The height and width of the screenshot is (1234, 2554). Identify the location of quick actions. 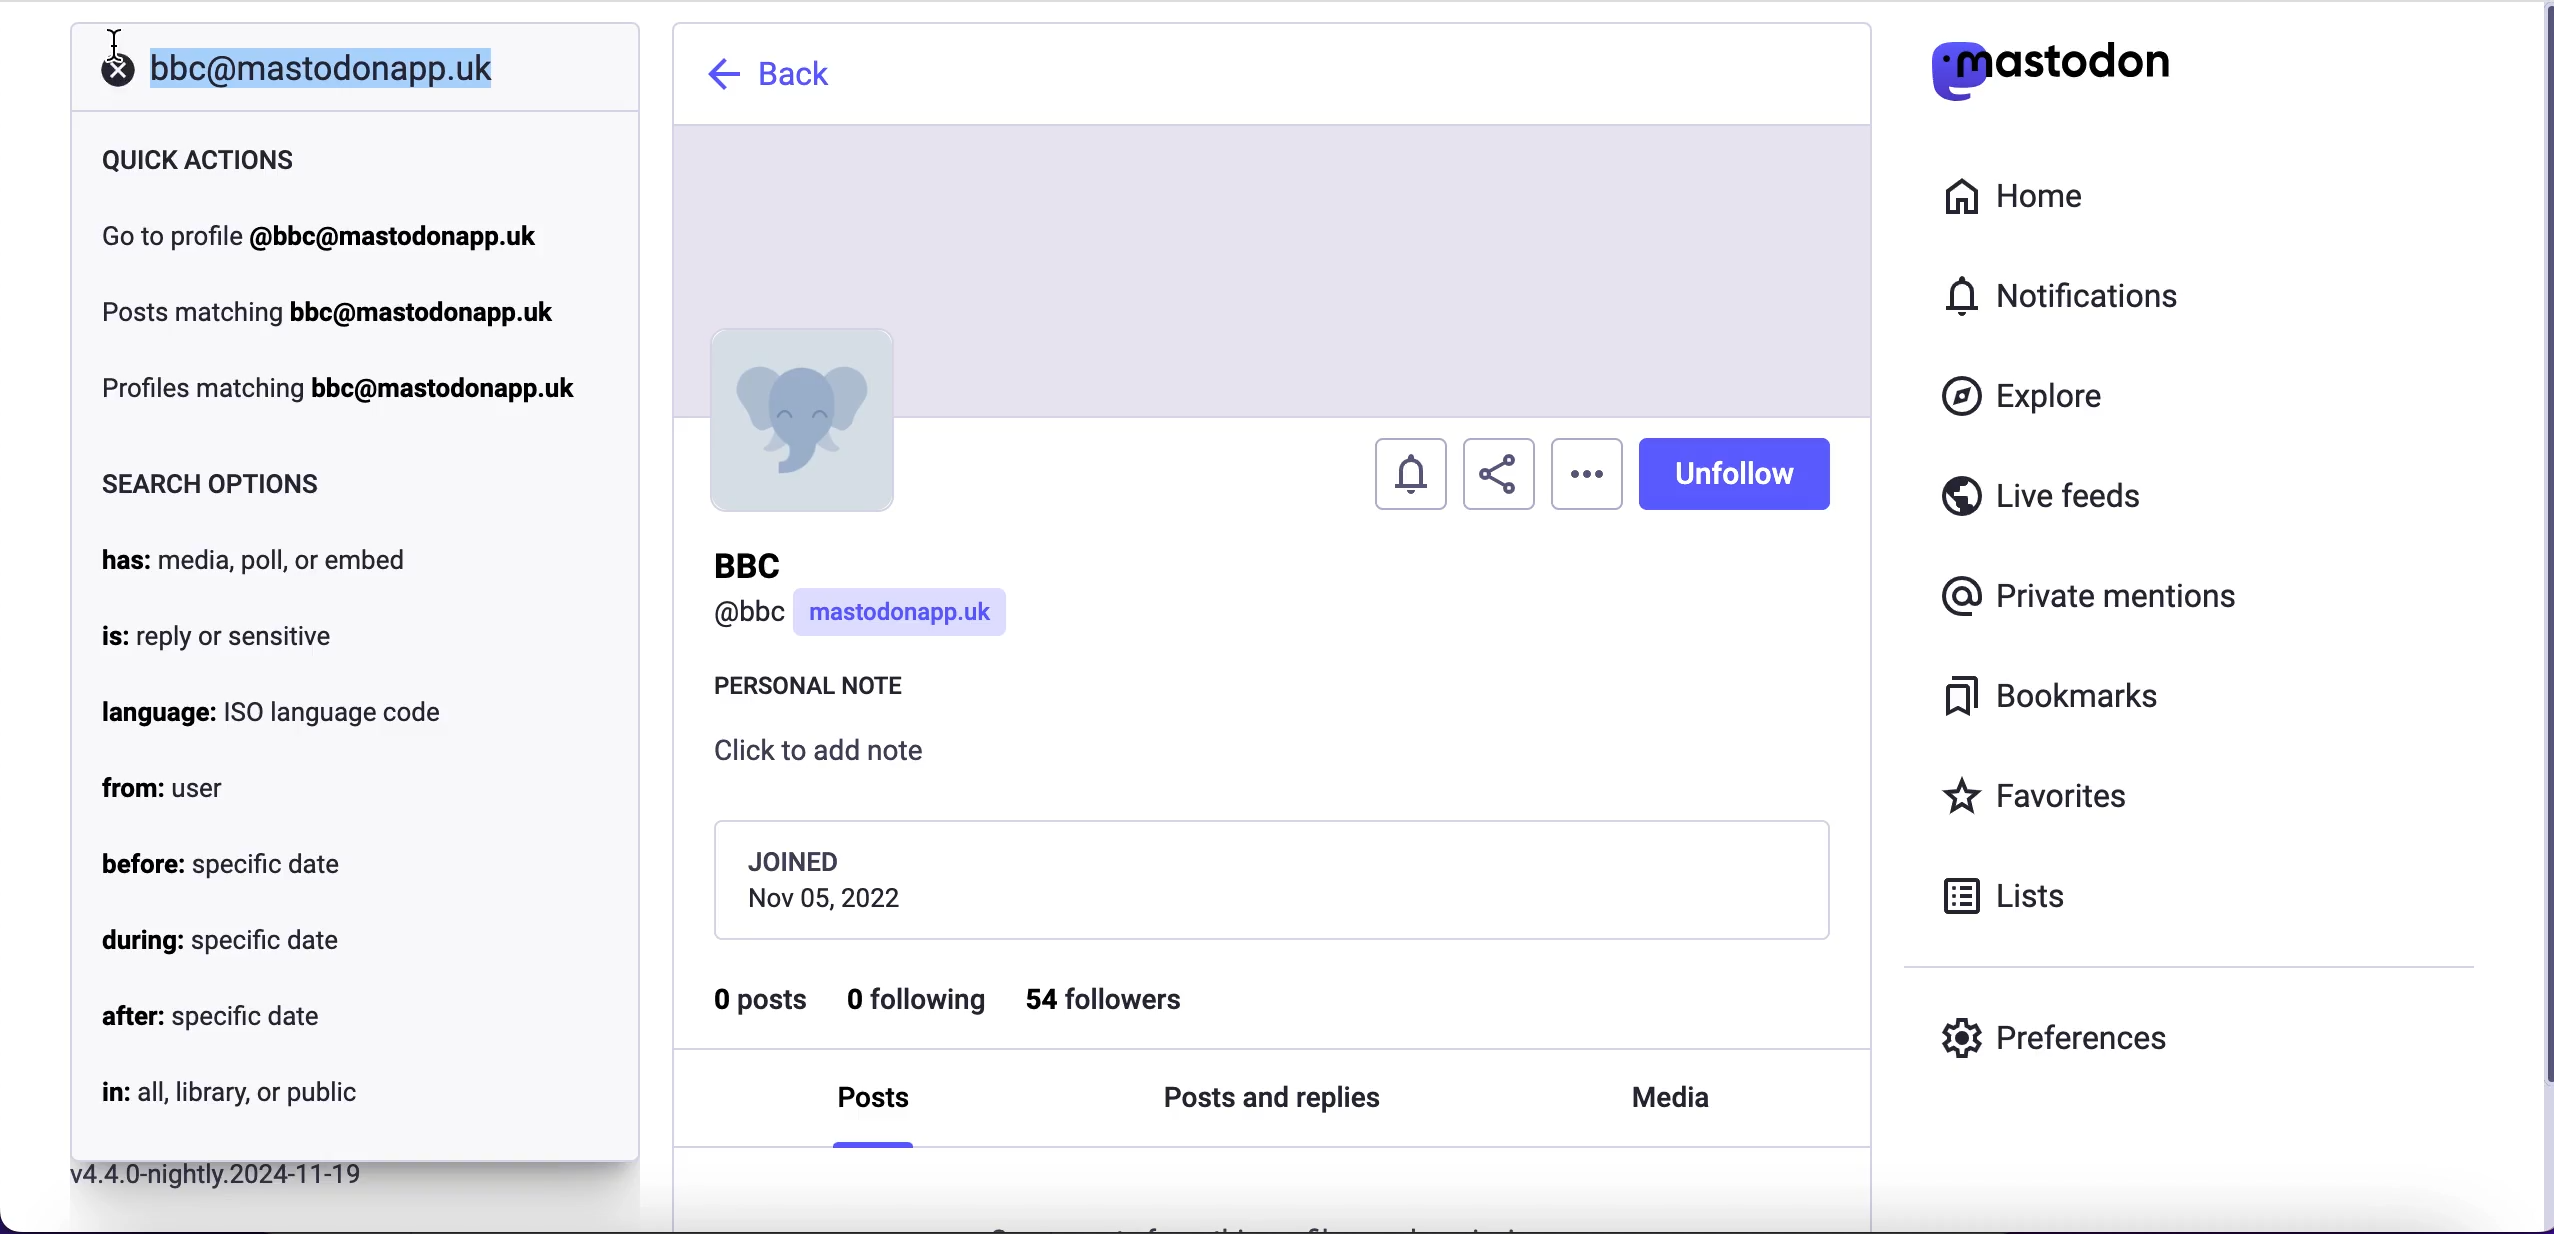
(208, 160).